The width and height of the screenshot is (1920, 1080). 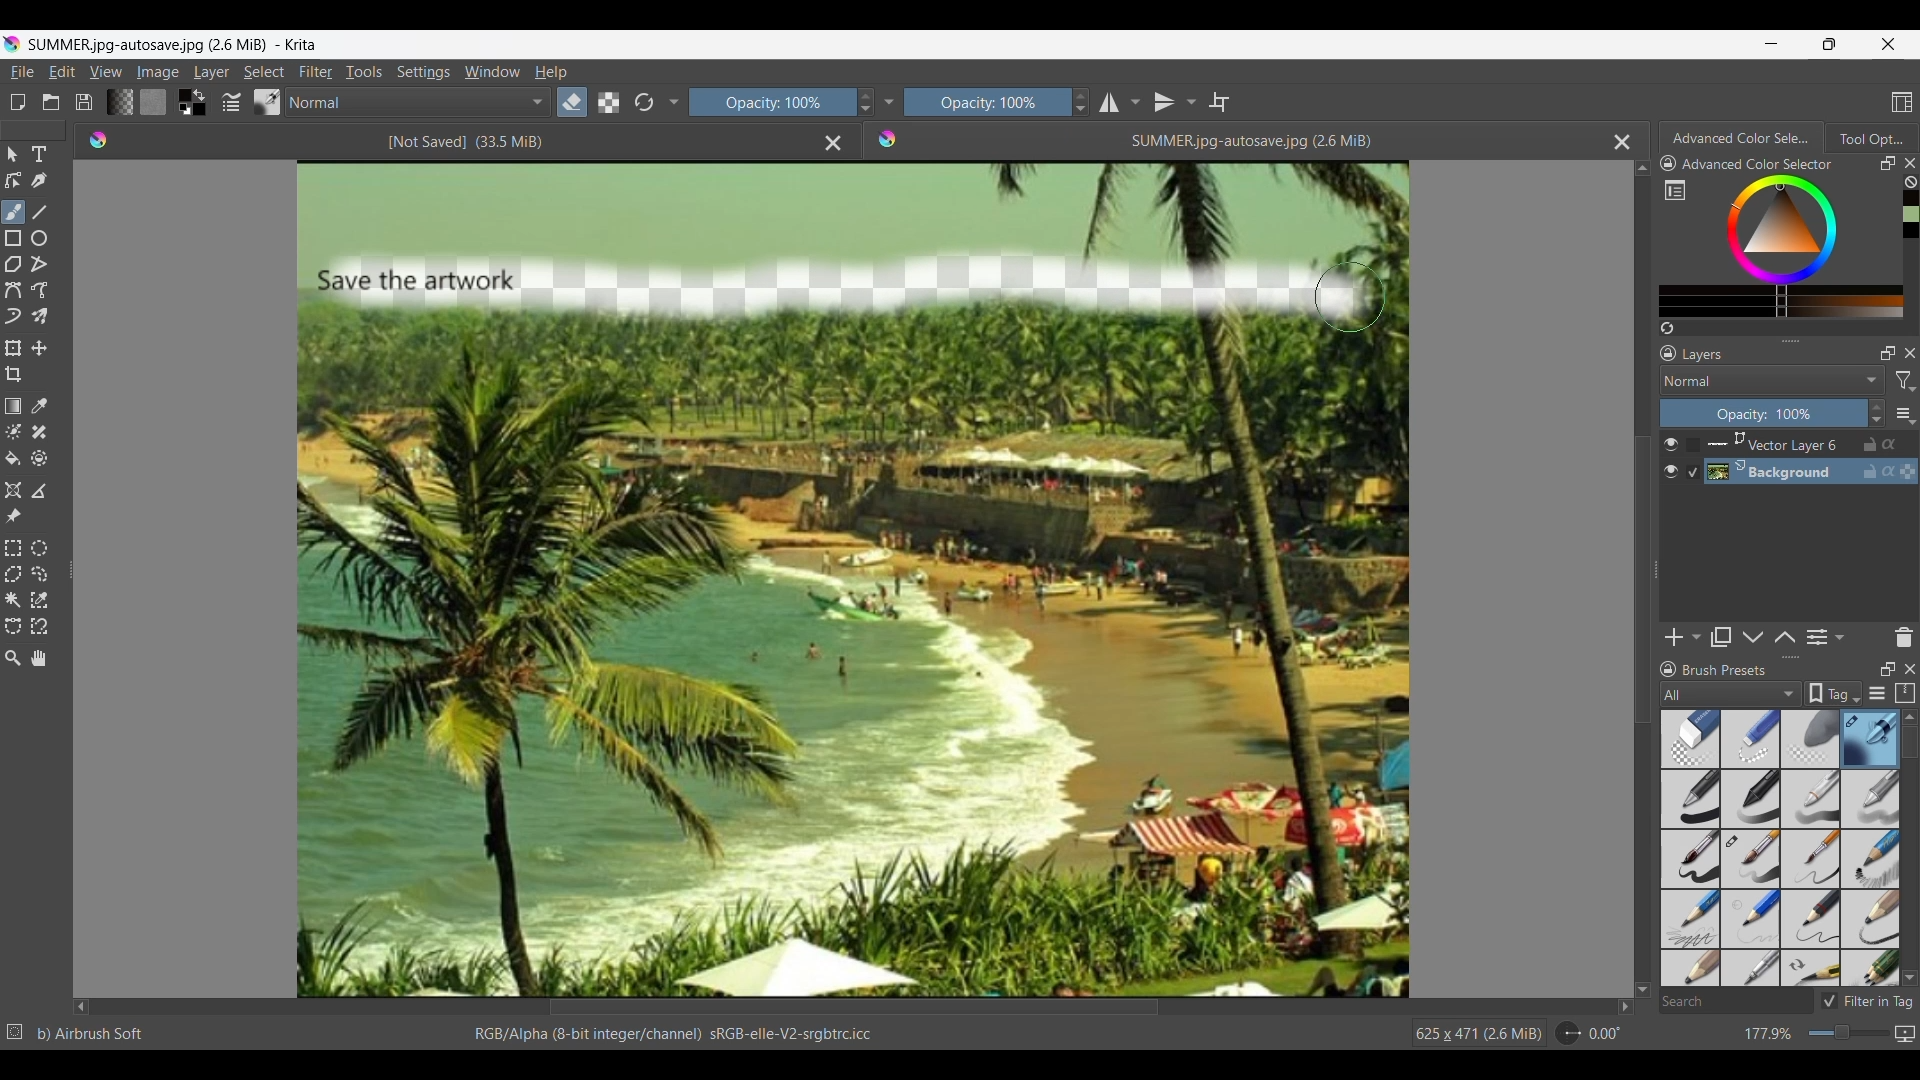 I want to click on Window, so click(x=492, y=72).